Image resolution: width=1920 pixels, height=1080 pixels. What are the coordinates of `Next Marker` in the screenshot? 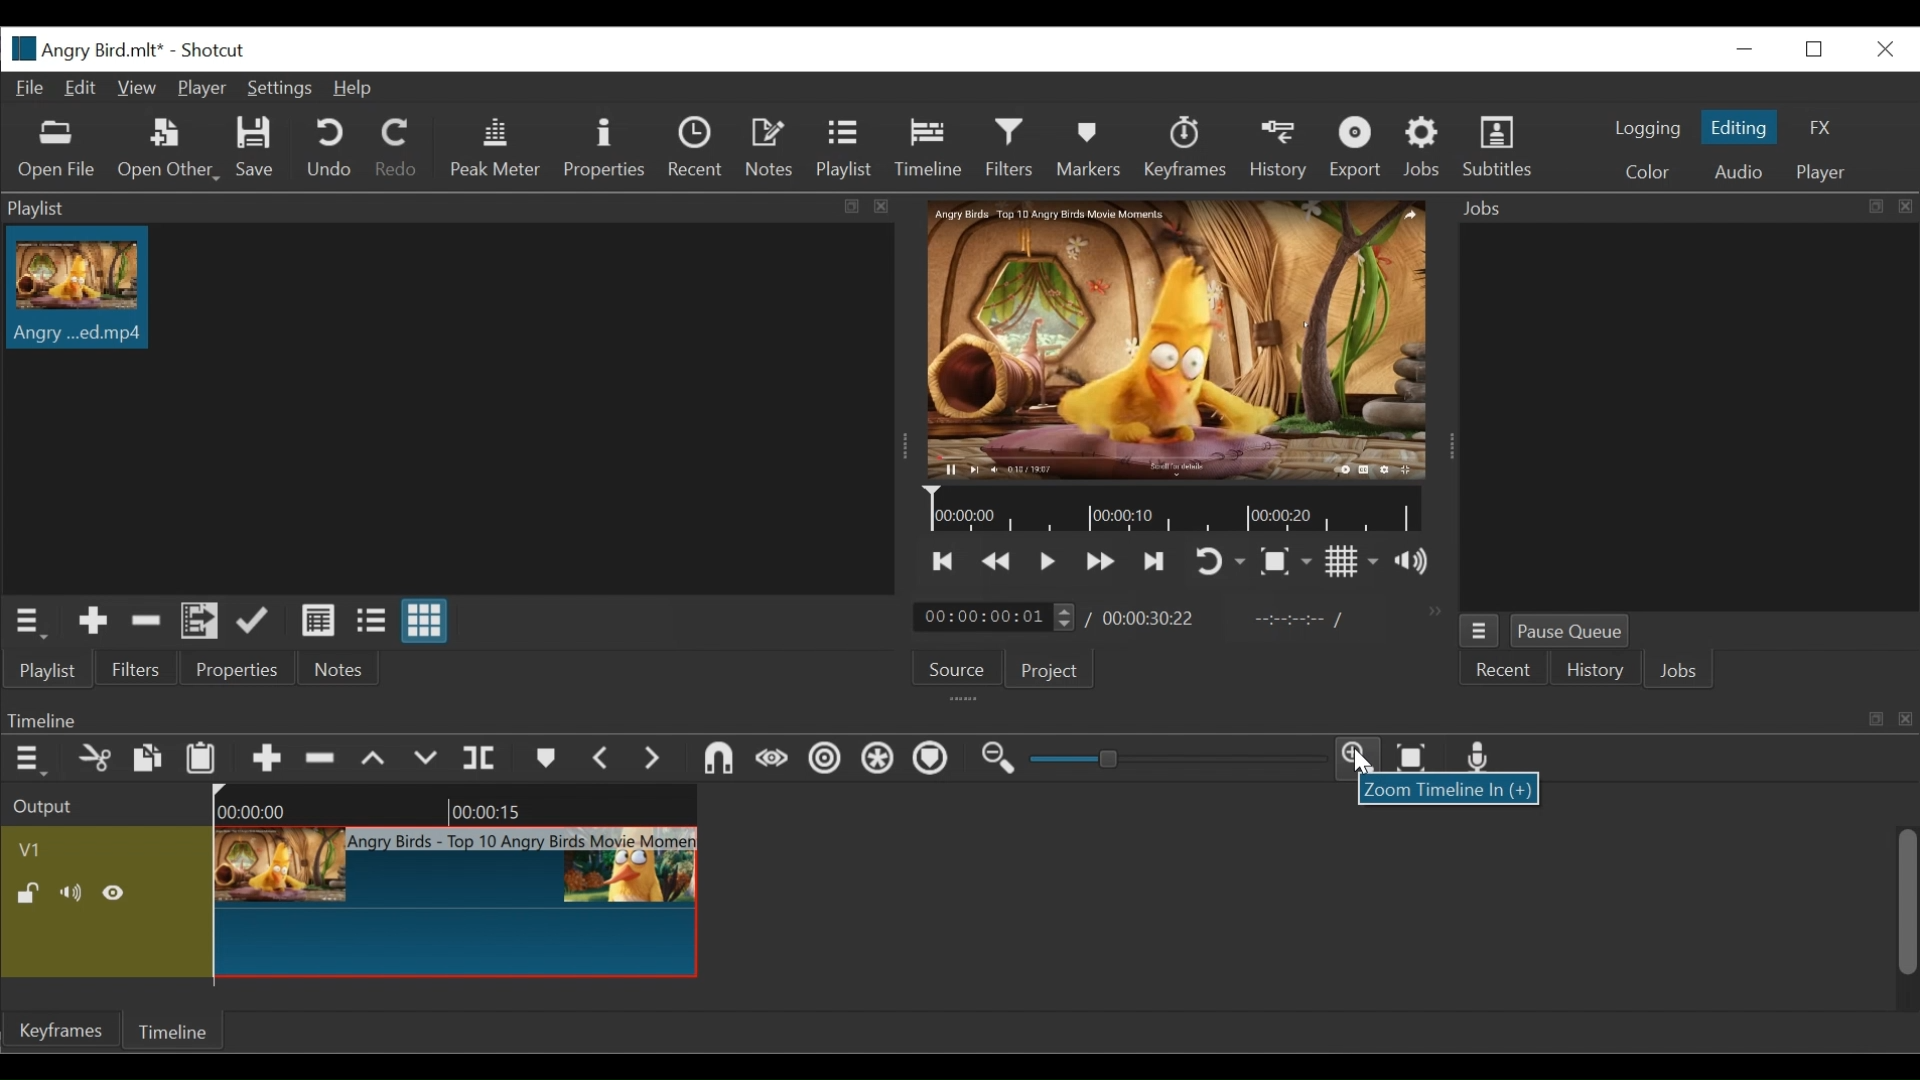 It's located at (653, 759).